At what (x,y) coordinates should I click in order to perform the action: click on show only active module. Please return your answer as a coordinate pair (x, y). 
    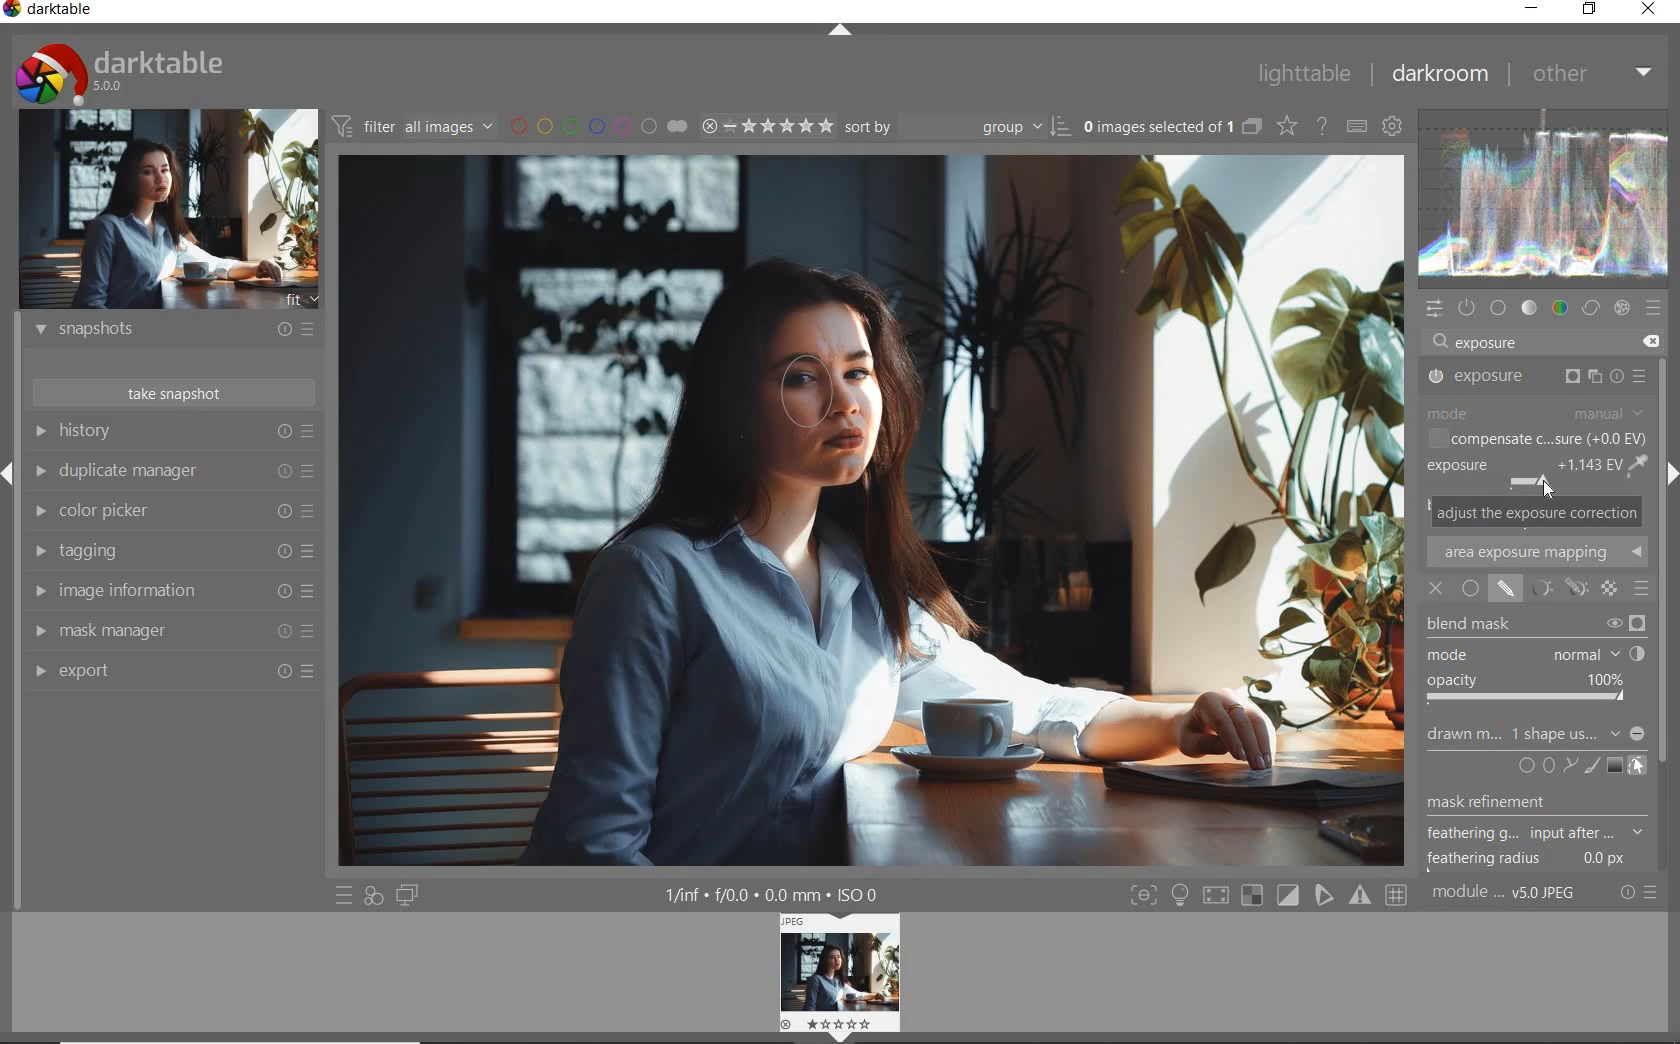
    Looking at the image, I should click on (1468, 307).